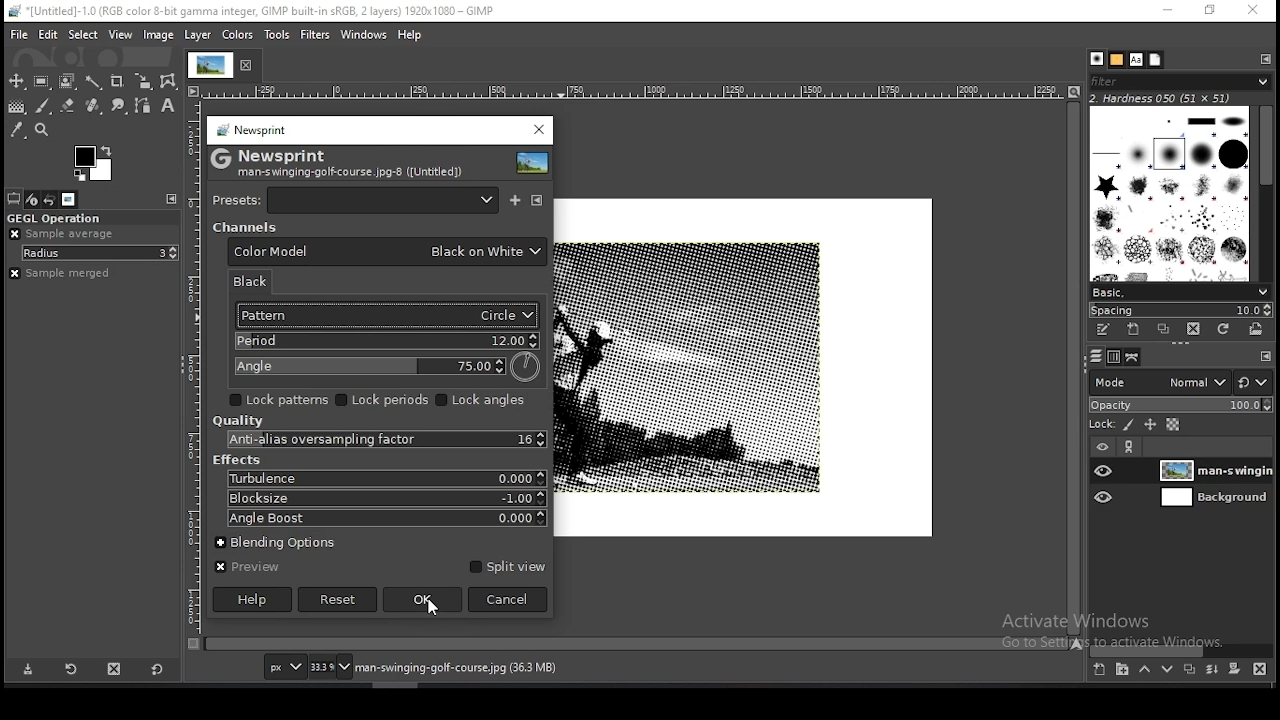 Image resolution: width=1280 pixels, height=720 pixels. I want to click on rectangle select tool, so click(42, 82).